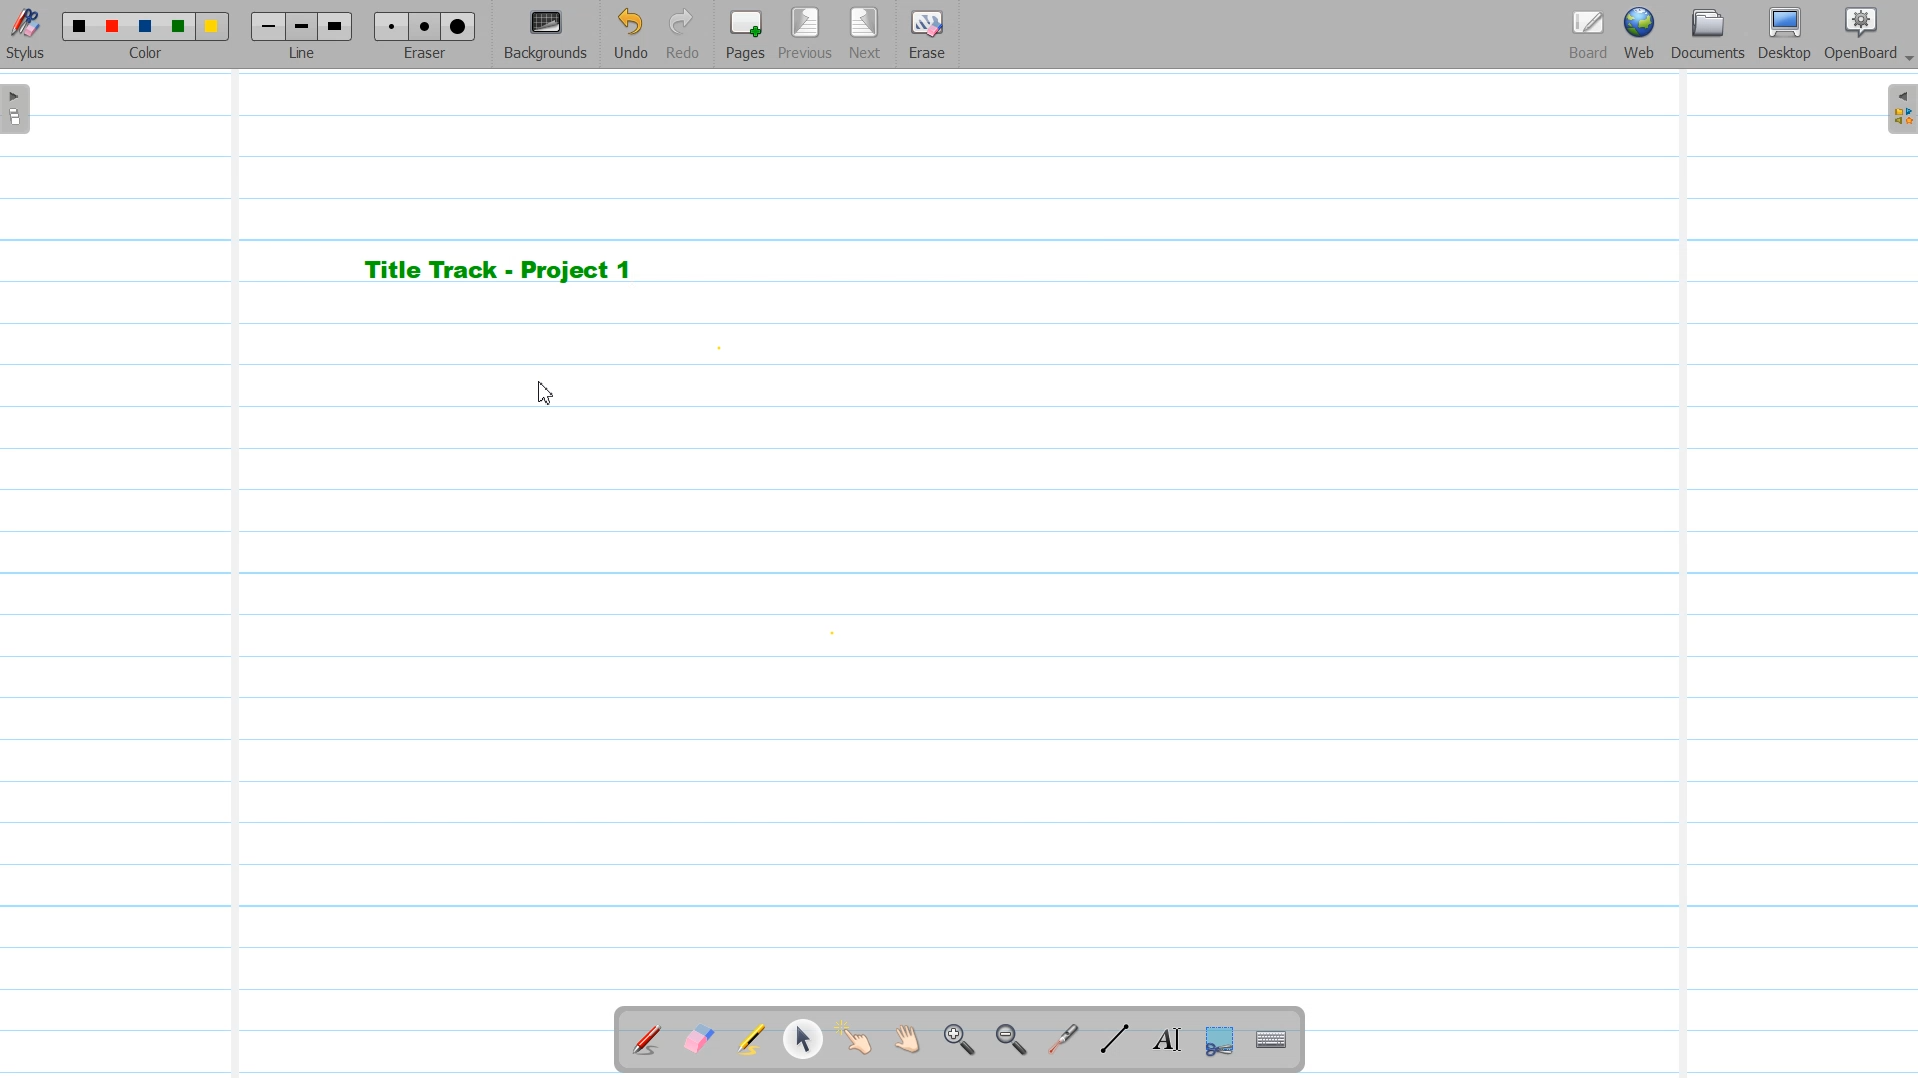 The image size is (1918, 1078). Describe the element at coordinates (499, 270) in the screenshot. I see `title text` at that location.